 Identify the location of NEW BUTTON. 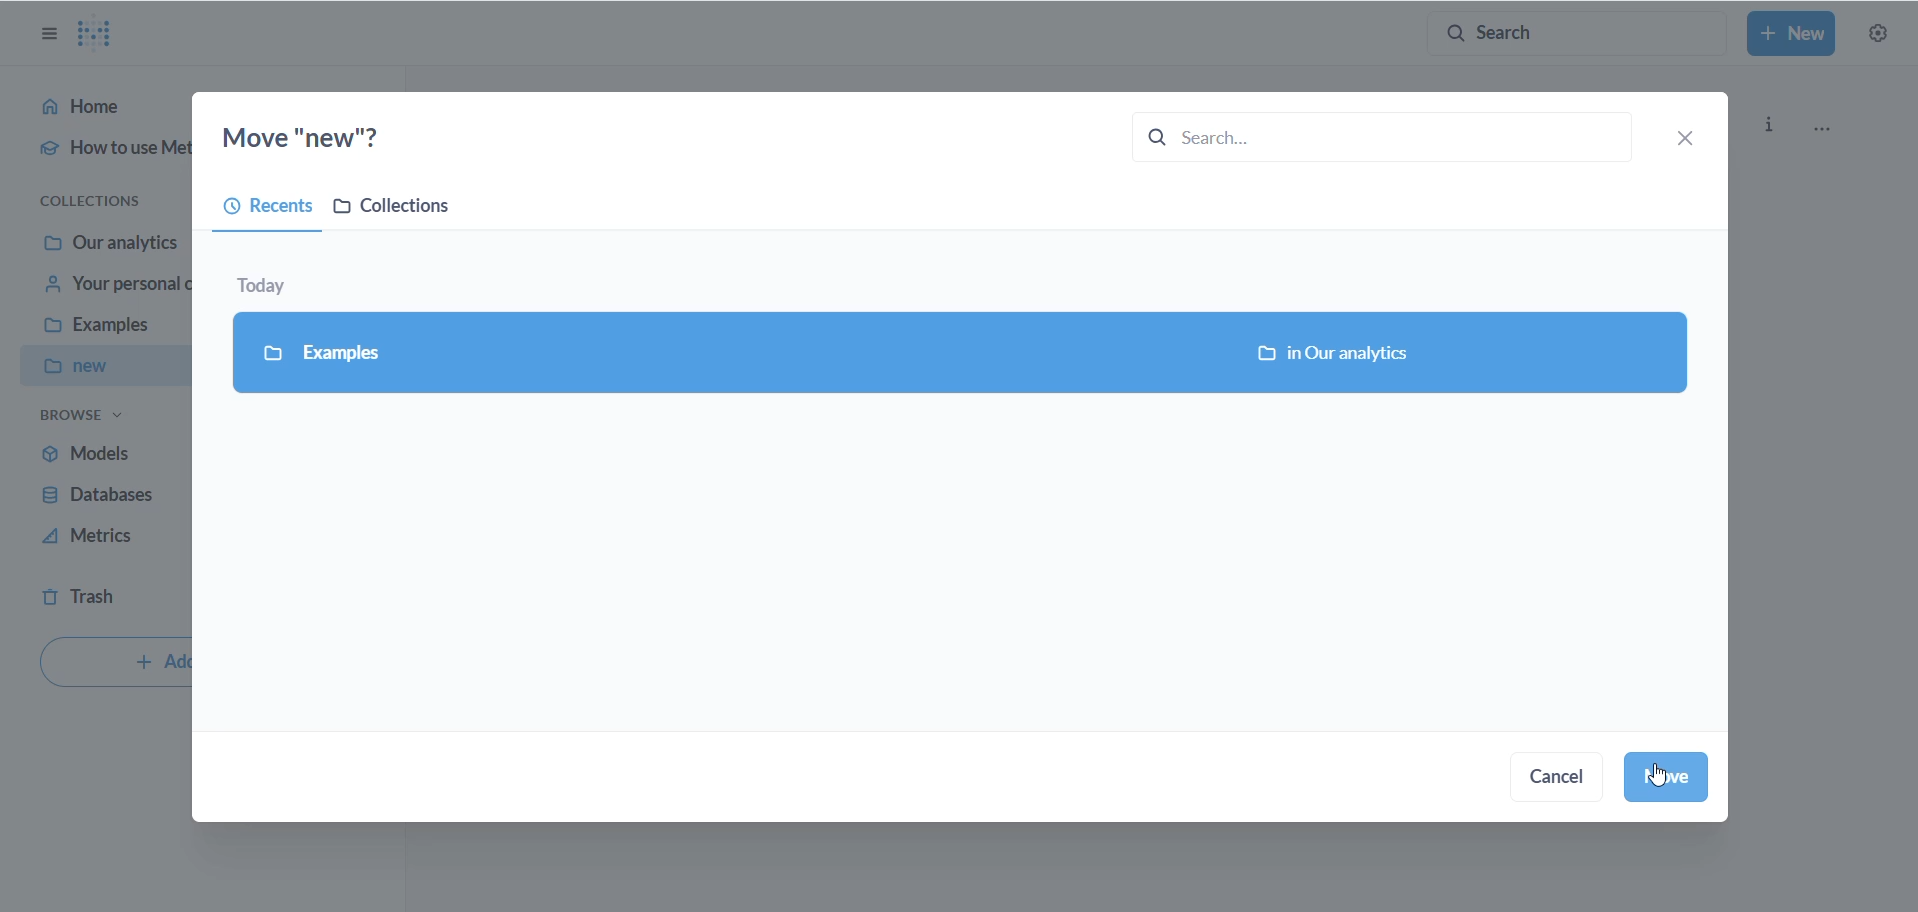
(1792, 35).